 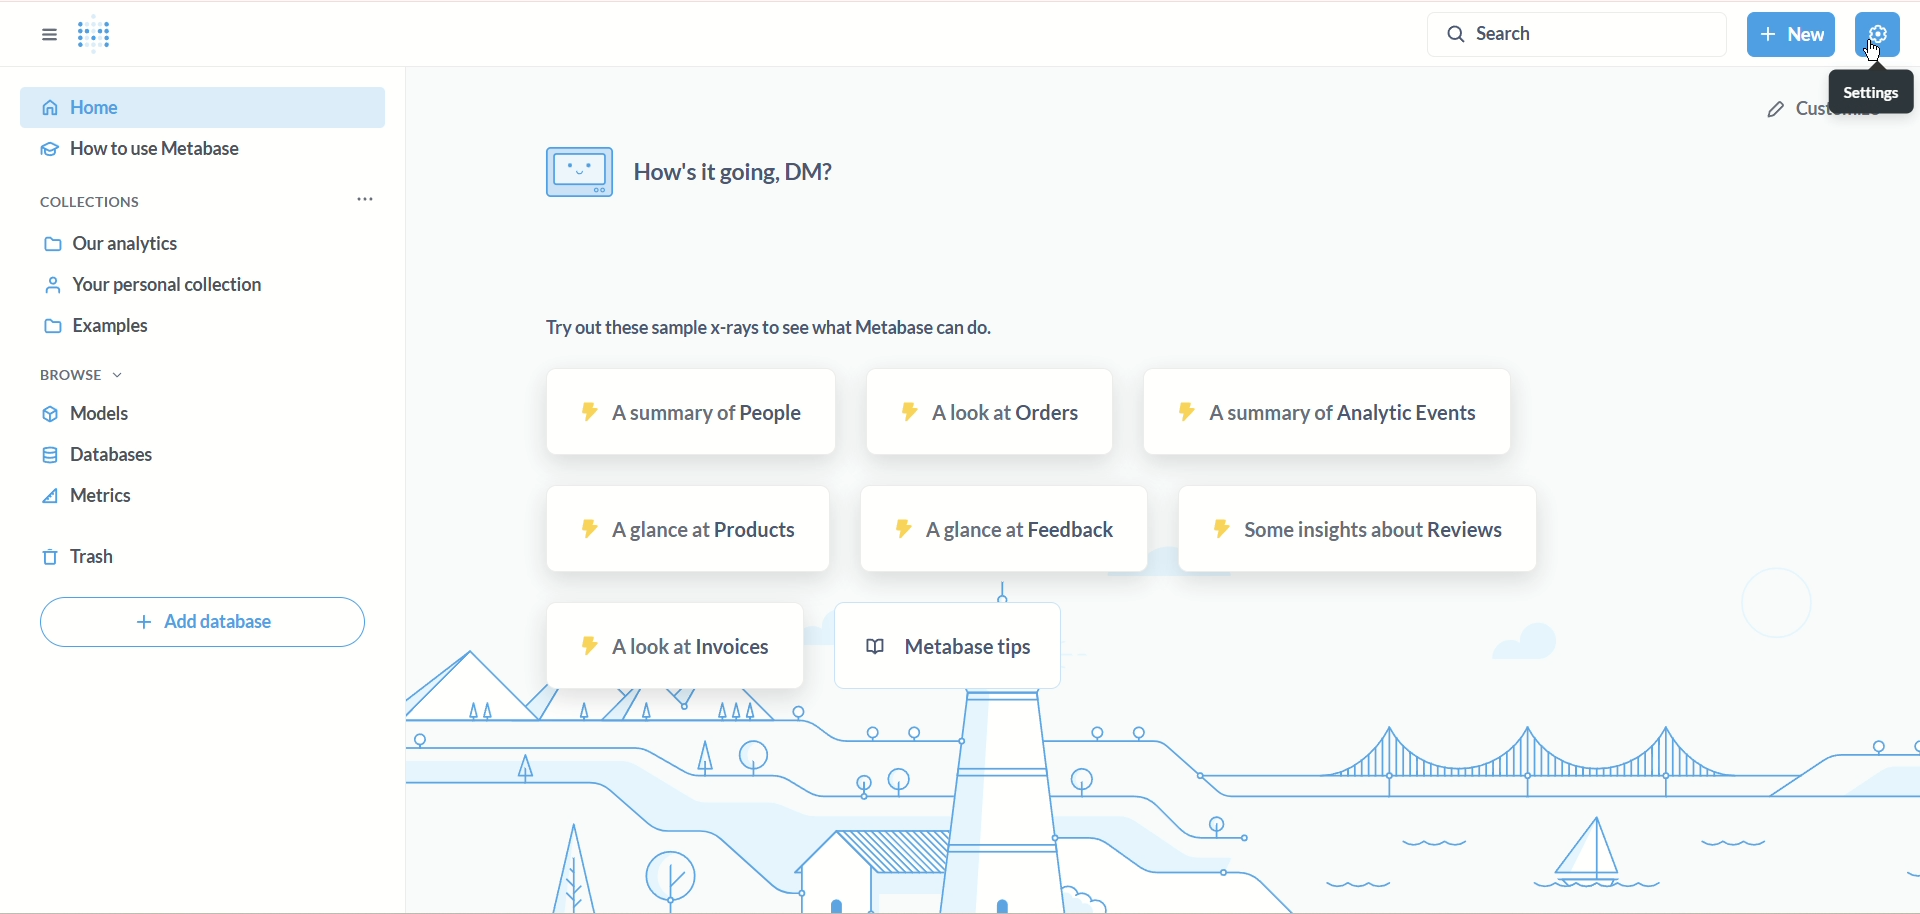 I want to click on databases, so click(x=95, y=456).